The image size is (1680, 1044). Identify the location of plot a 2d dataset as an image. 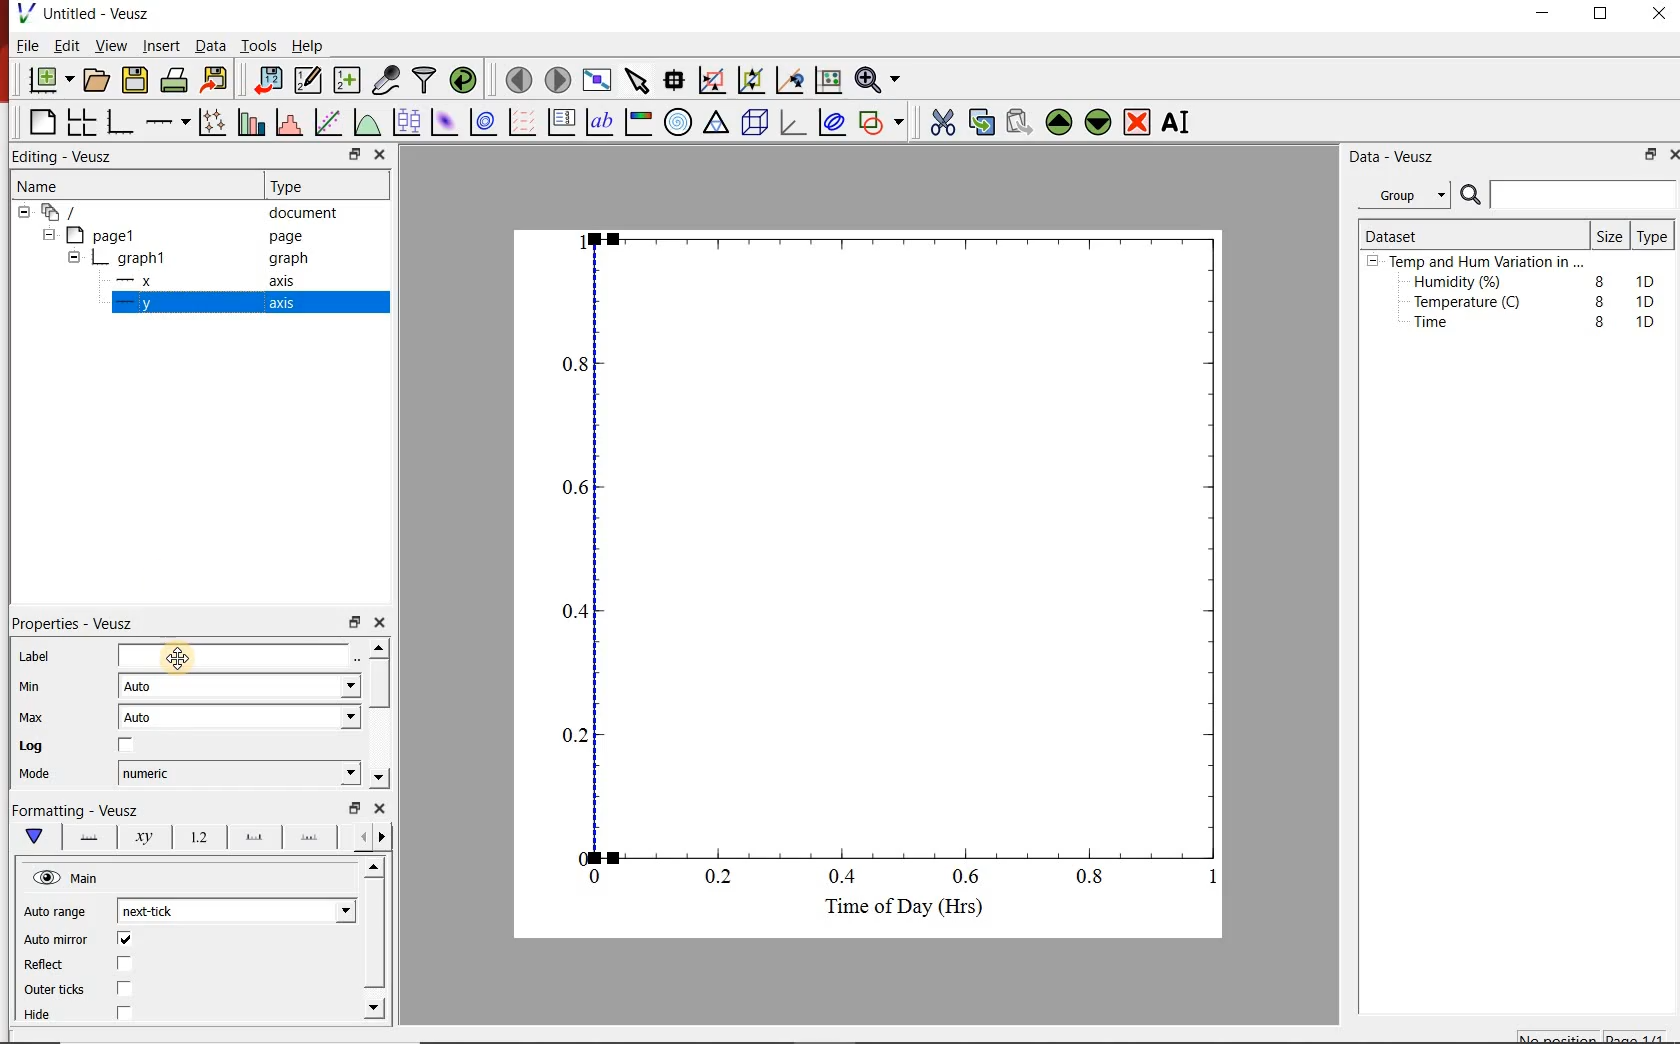
(445, 123).